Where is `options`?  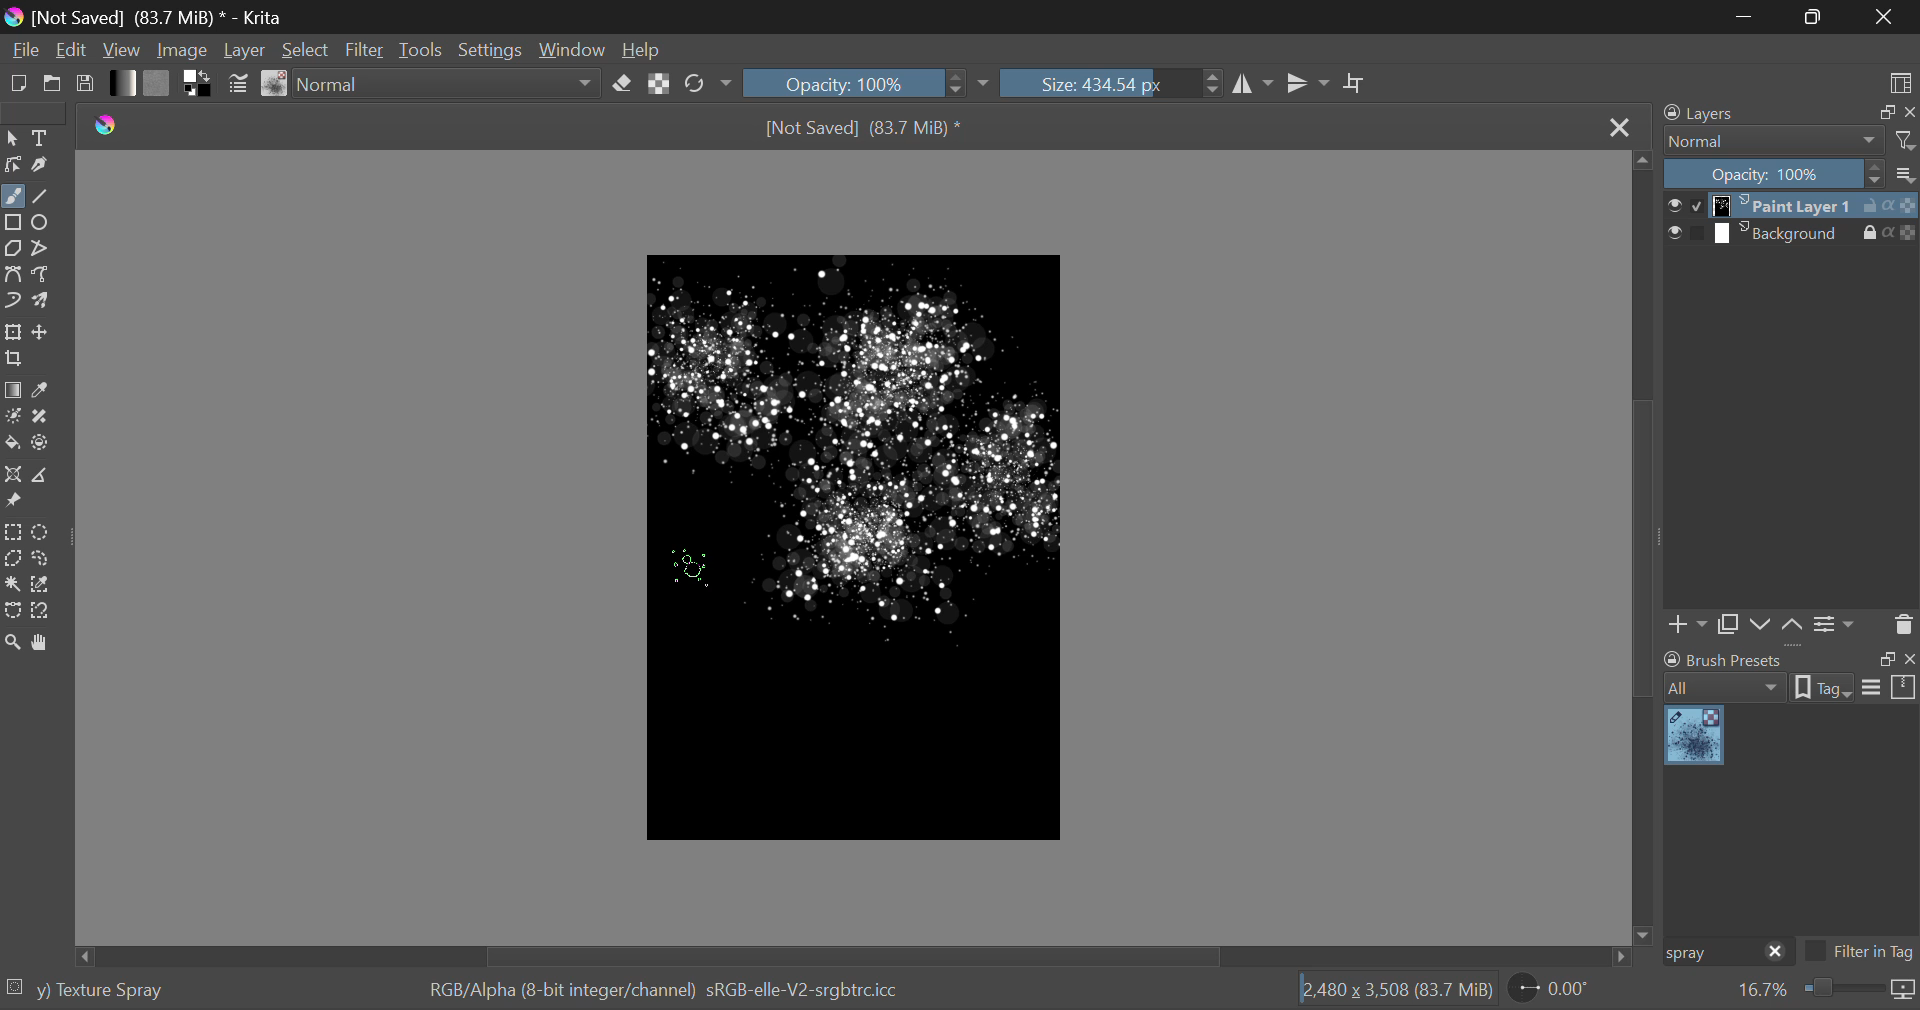
options is located at coordinates (1889, 686).